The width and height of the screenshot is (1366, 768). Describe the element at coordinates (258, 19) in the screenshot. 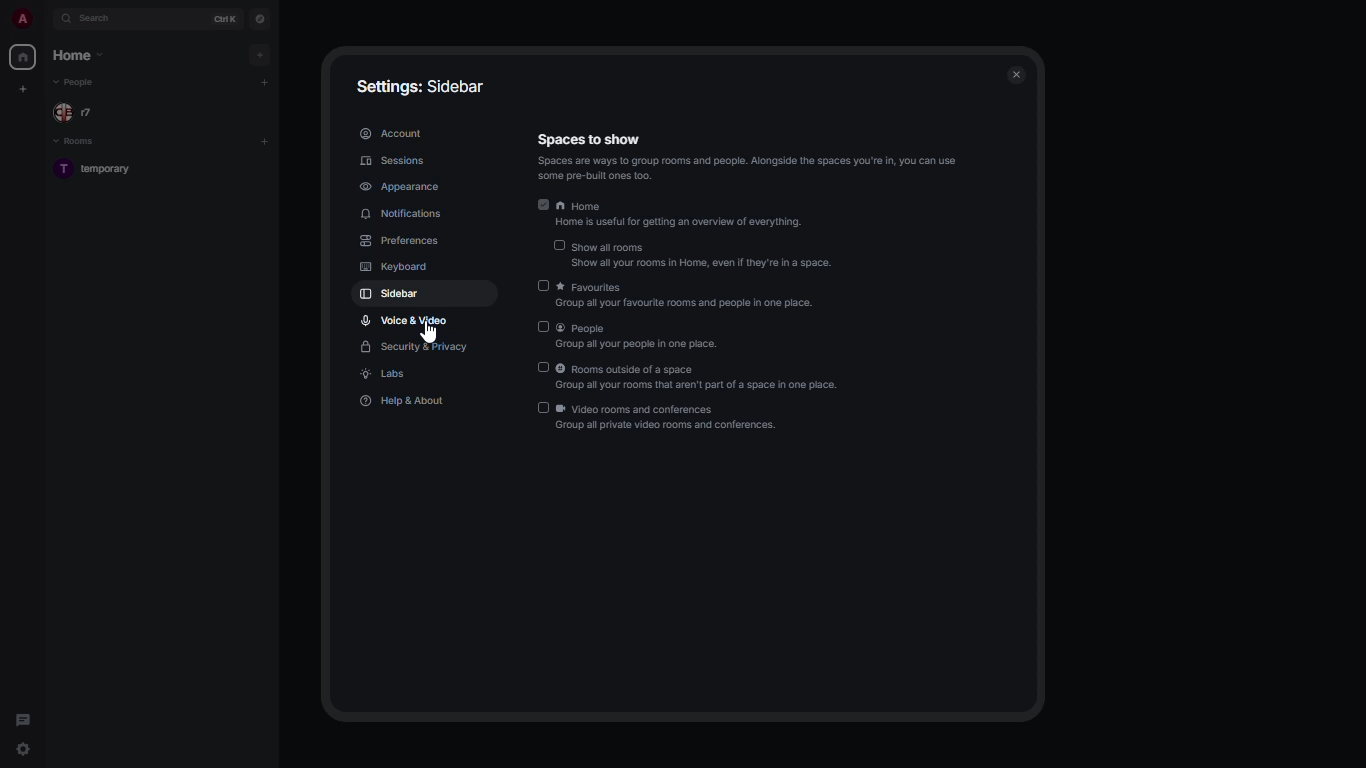

I see `navigator` at that location.